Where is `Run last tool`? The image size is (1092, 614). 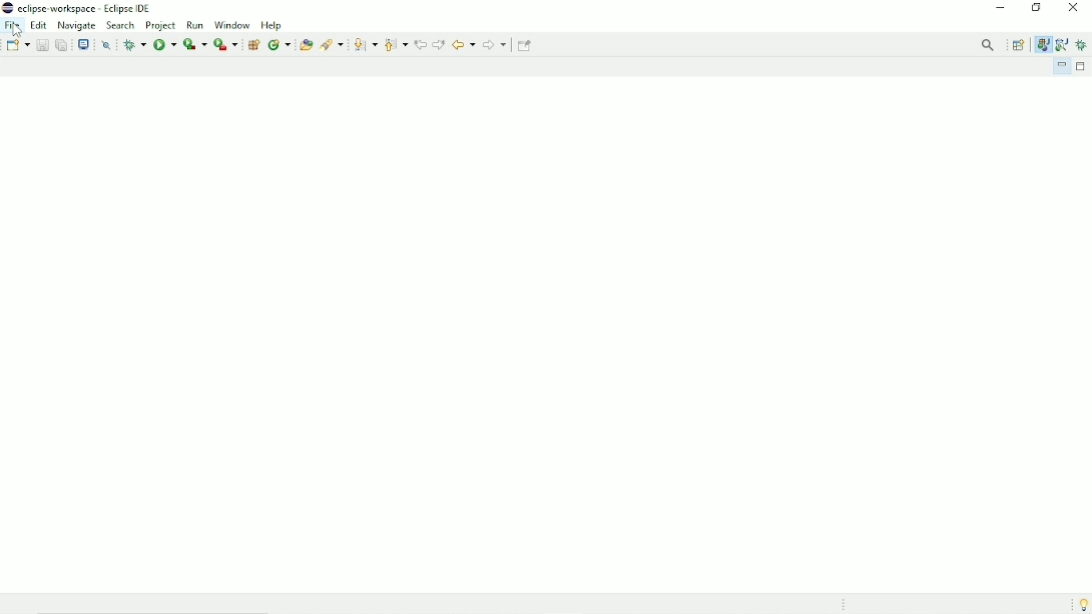
Run last tool is located at coordinates (226, 44).